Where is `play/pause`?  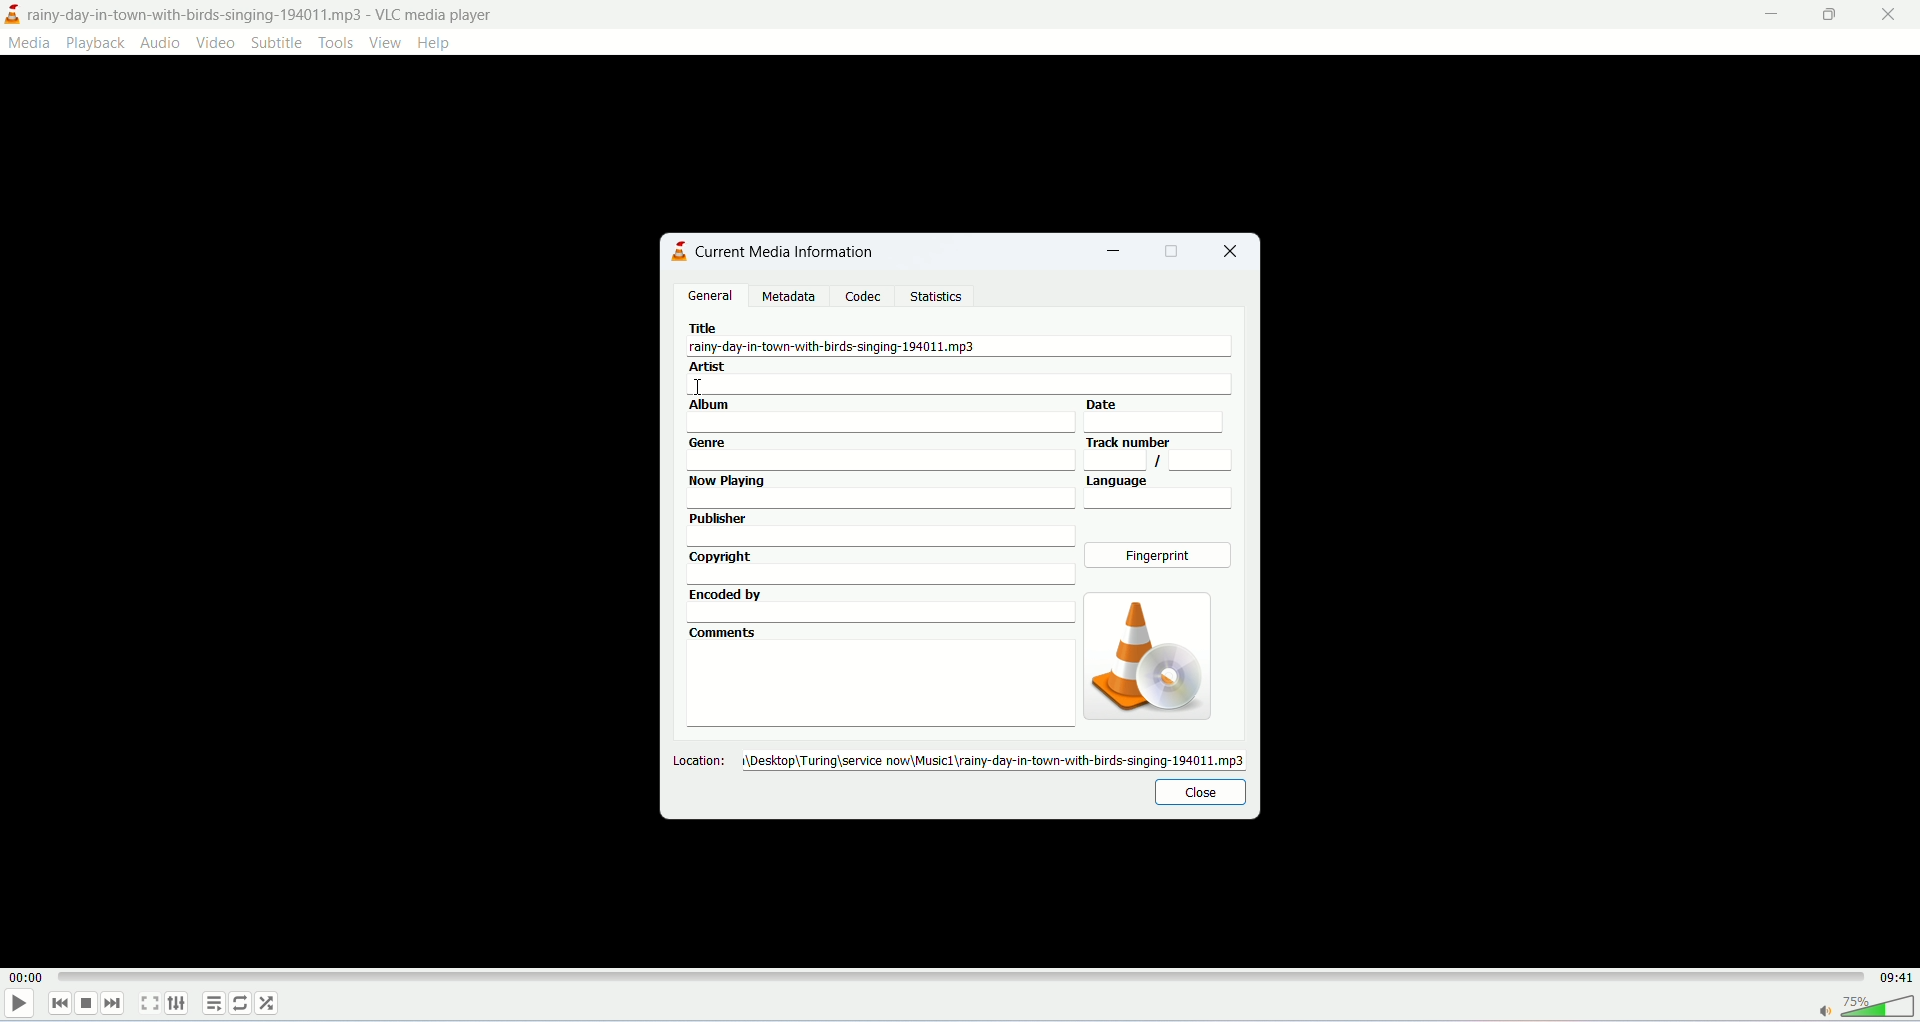
play/pause is located at coordinates (19, 1007).